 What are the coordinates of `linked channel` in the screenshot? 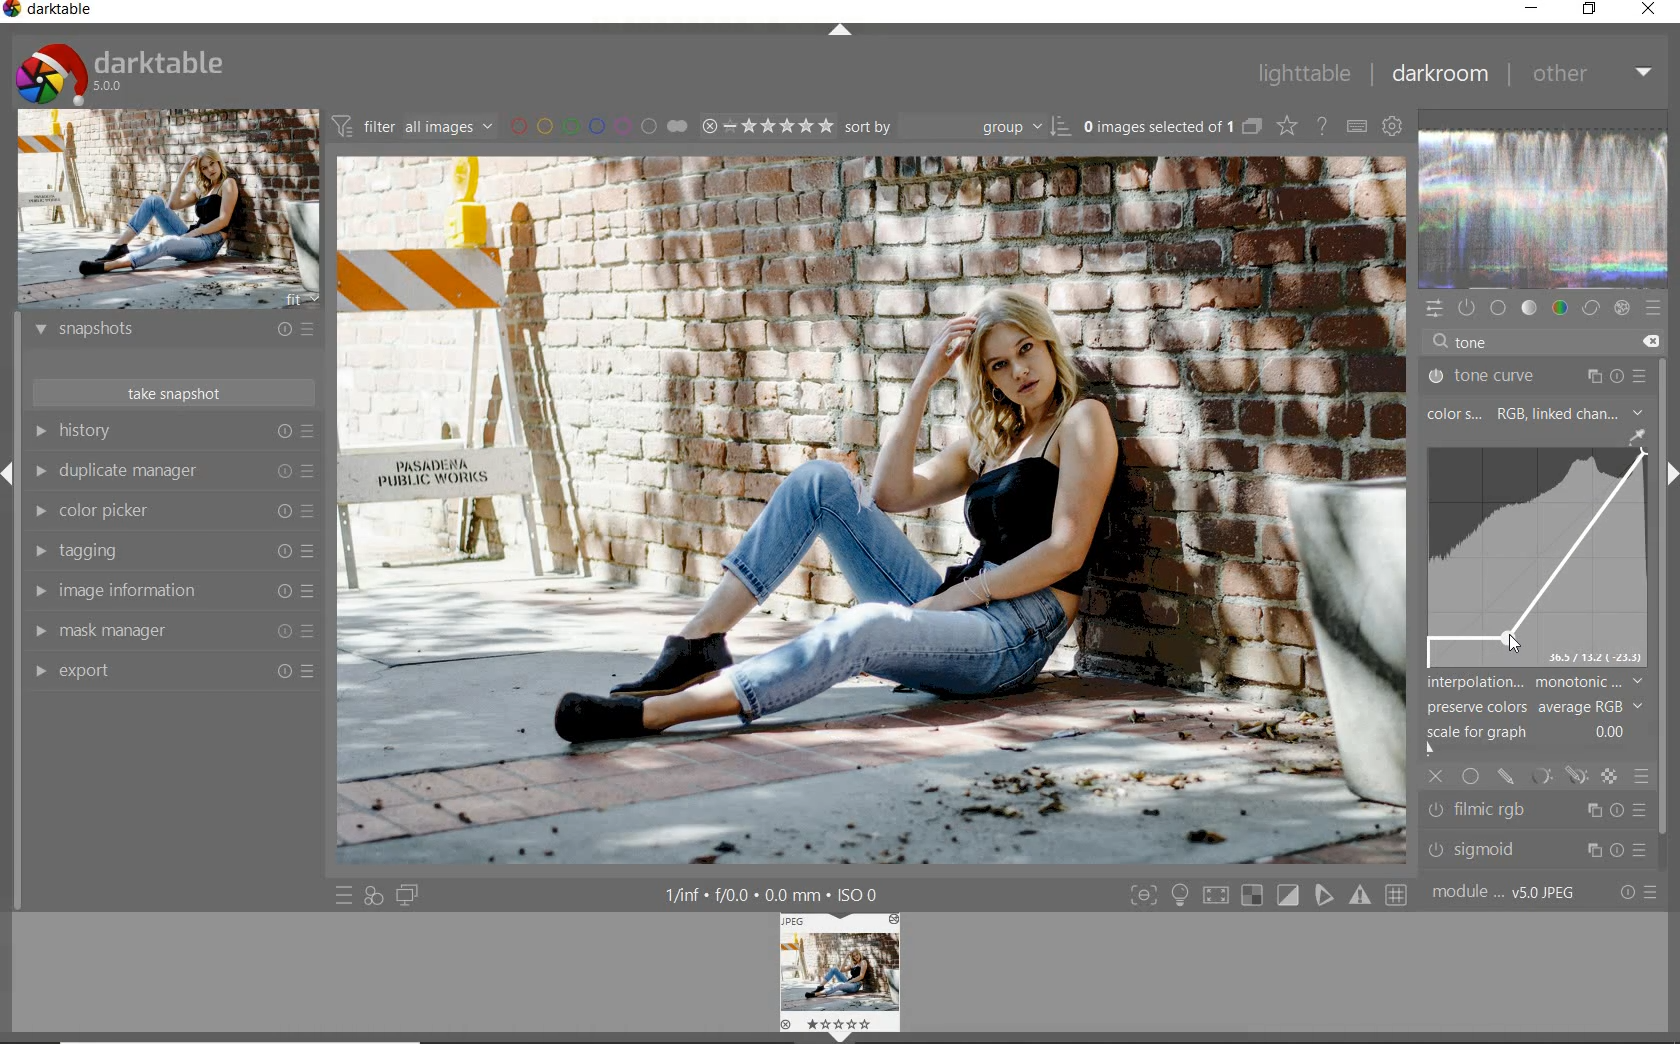 It's located at (1593, 412).